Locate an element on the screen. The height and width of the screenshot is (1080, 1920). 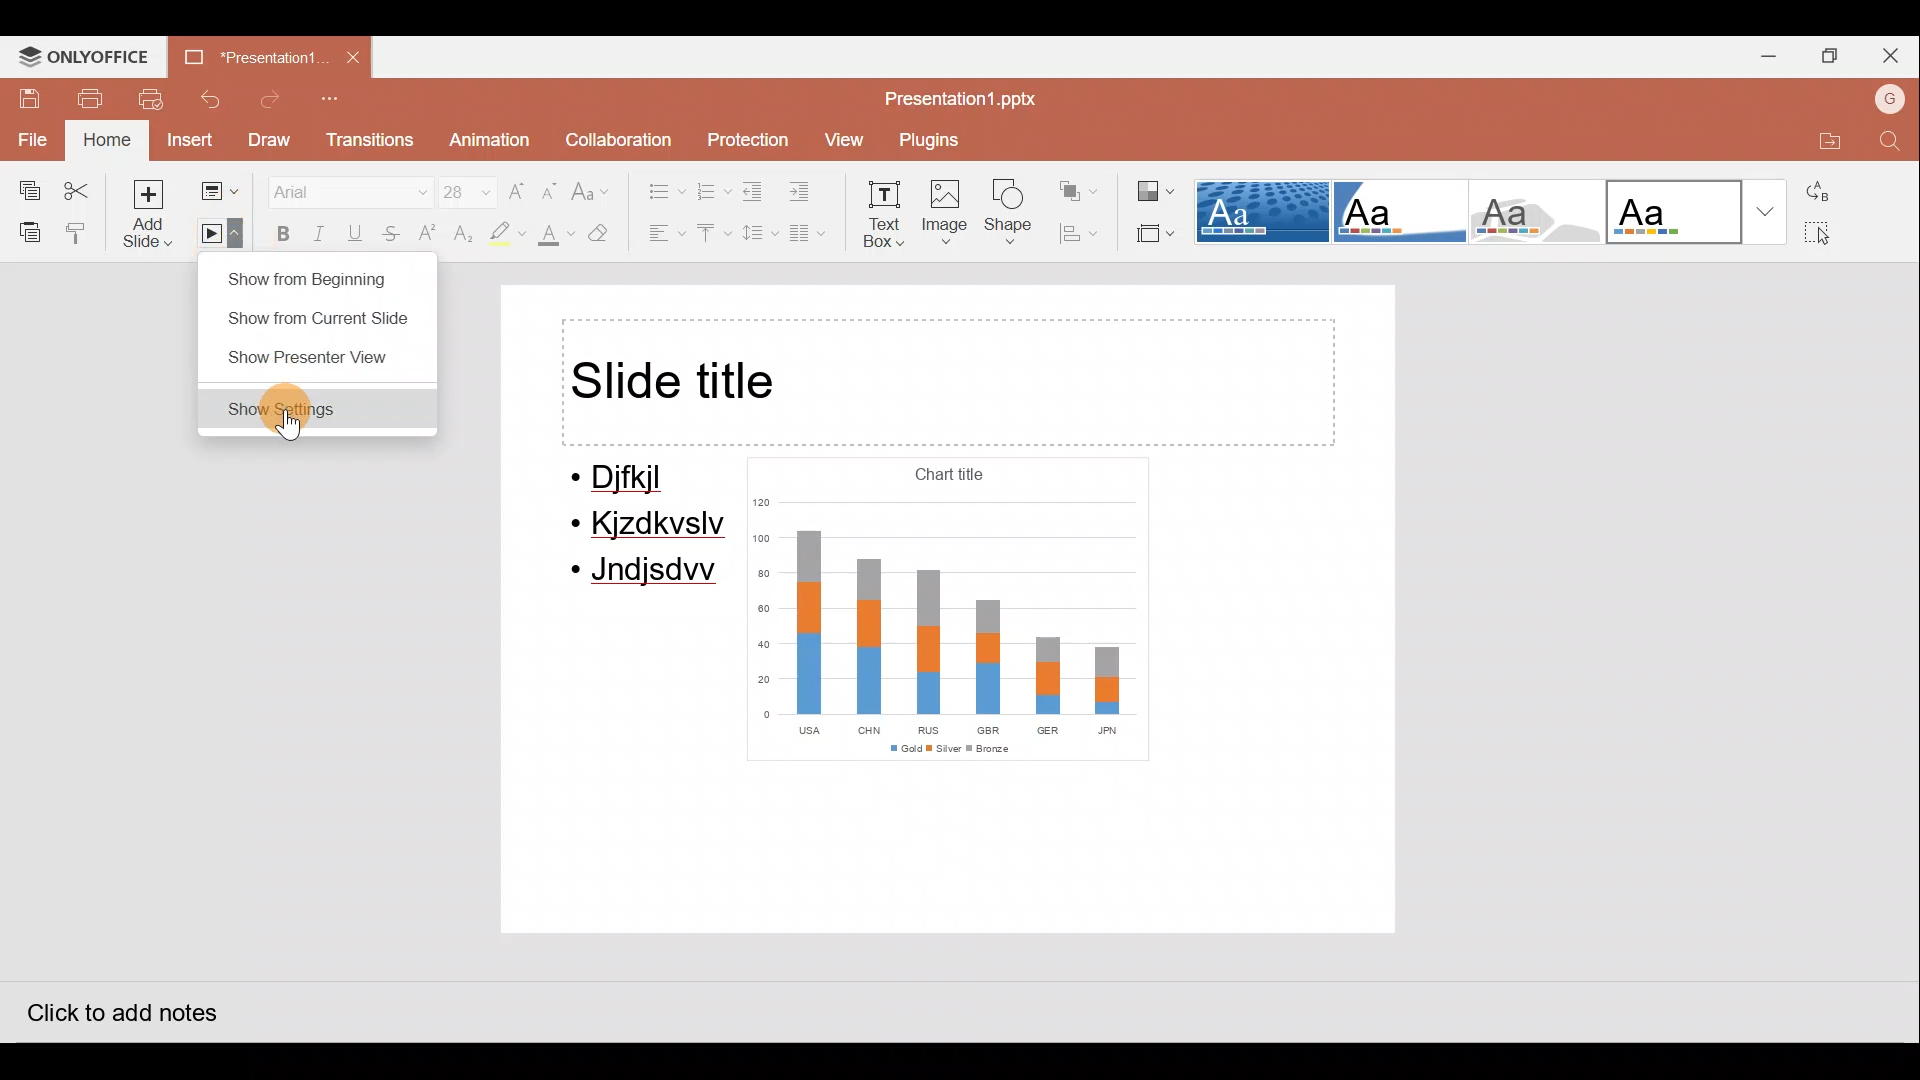
Jndjsdw is located at coordinates (646, 574).